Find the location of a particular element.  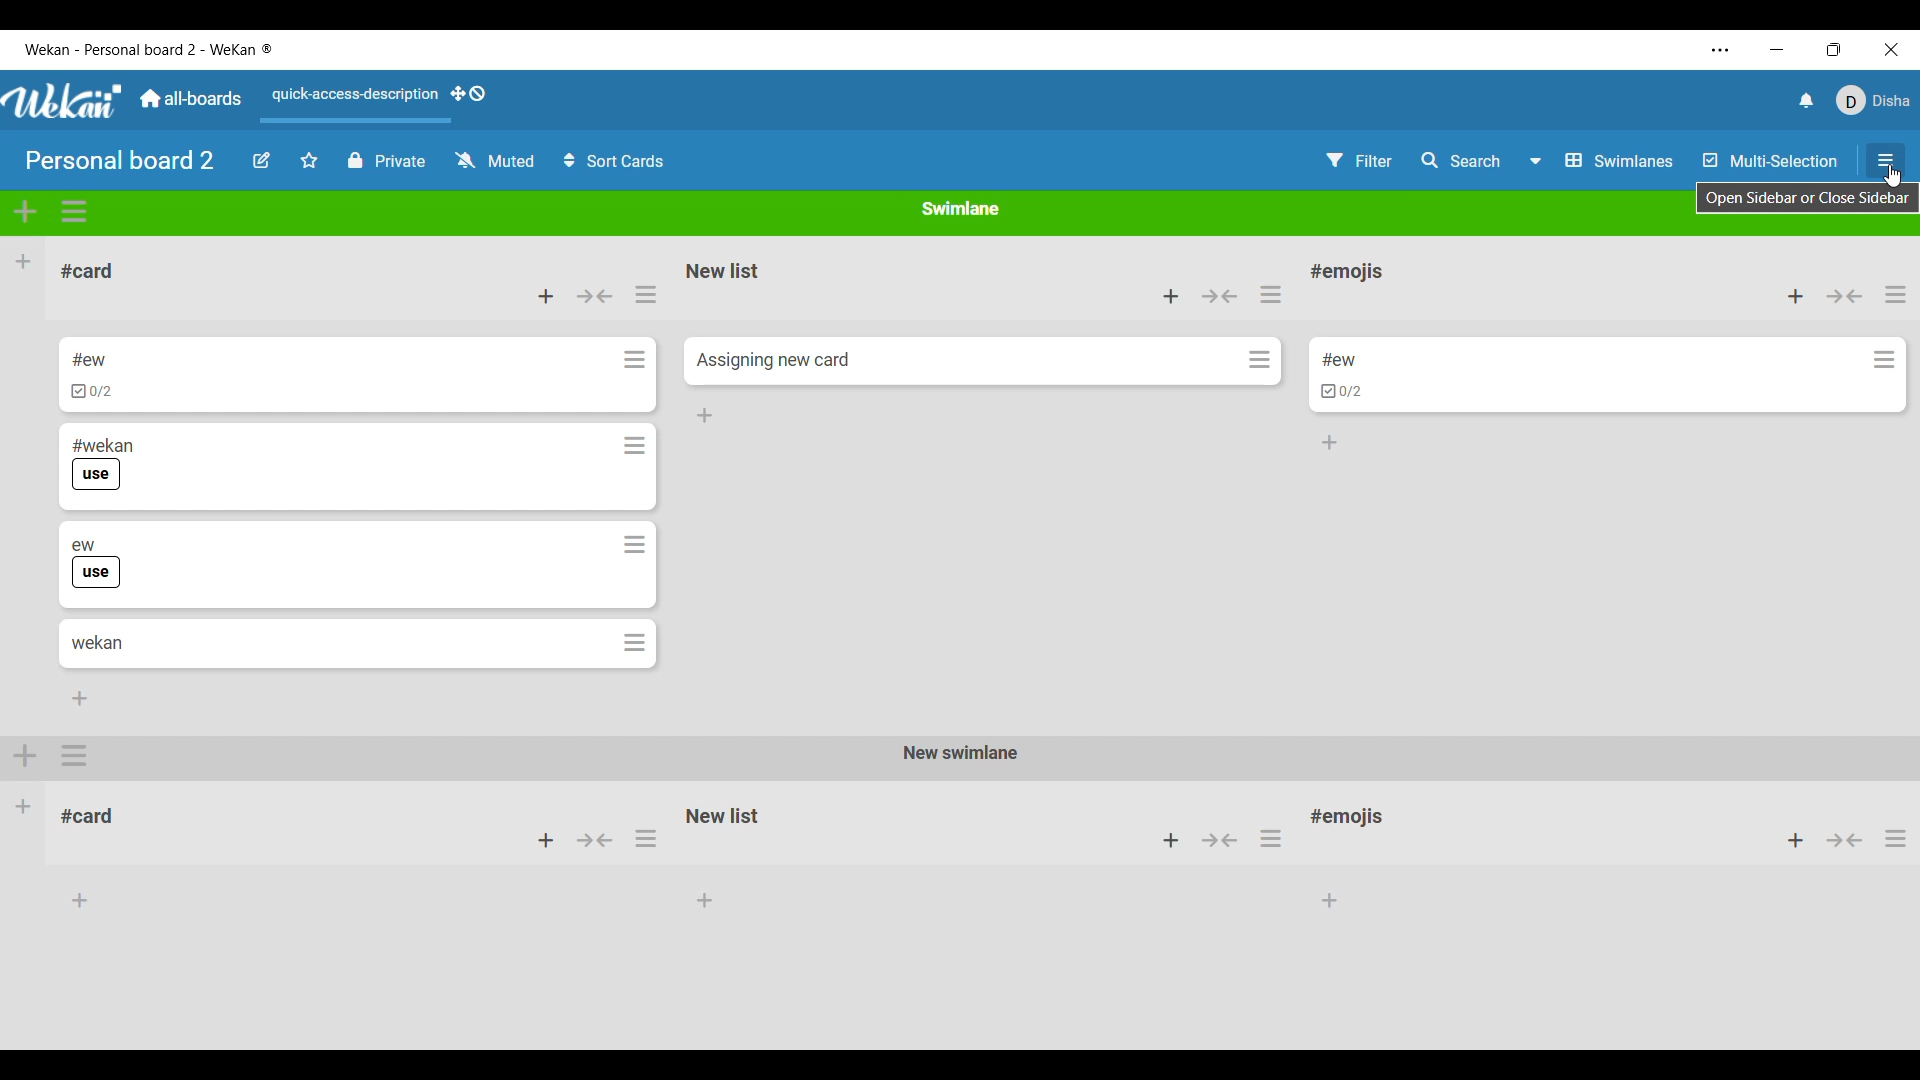

List actions is located at coordinates (1271, 294).